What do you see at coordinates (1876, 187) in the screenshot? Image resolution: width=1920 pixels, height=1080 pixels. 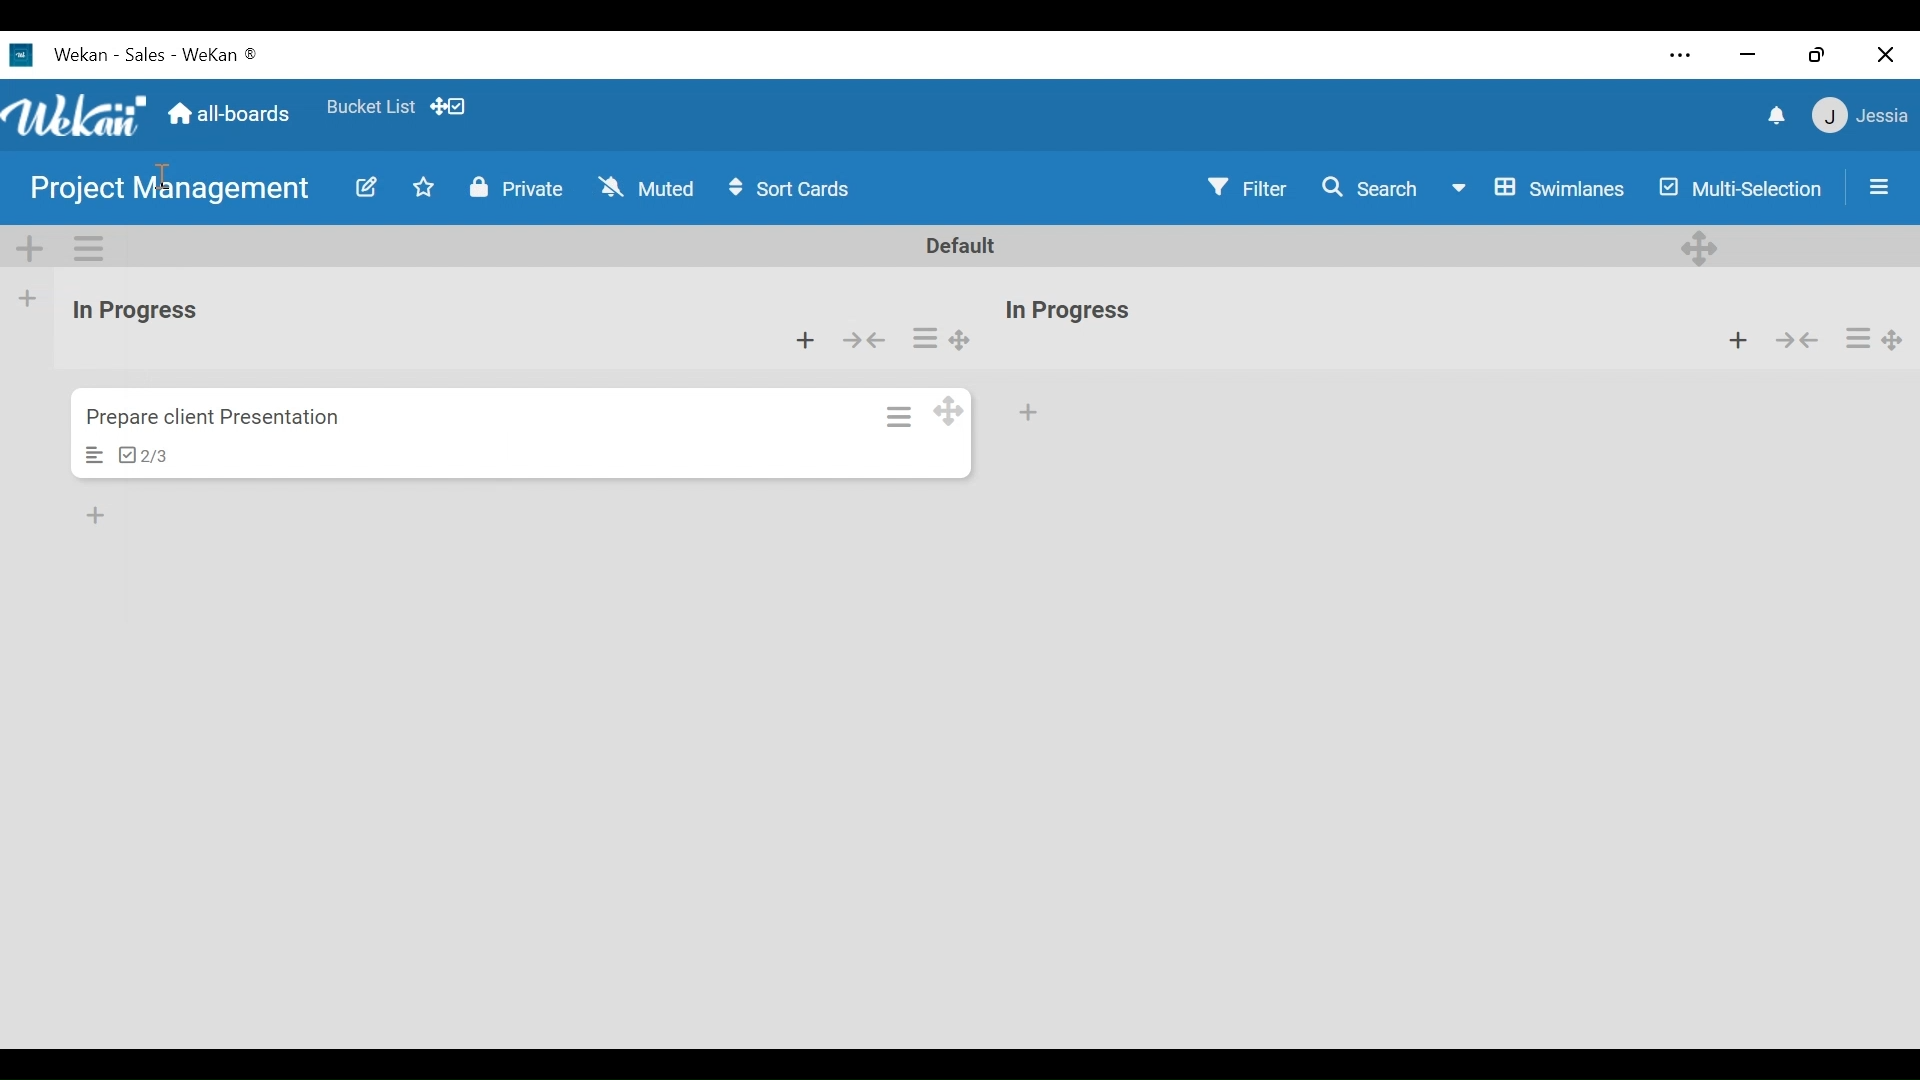 I see `Sidebar` at bounding box center [1876, 187].